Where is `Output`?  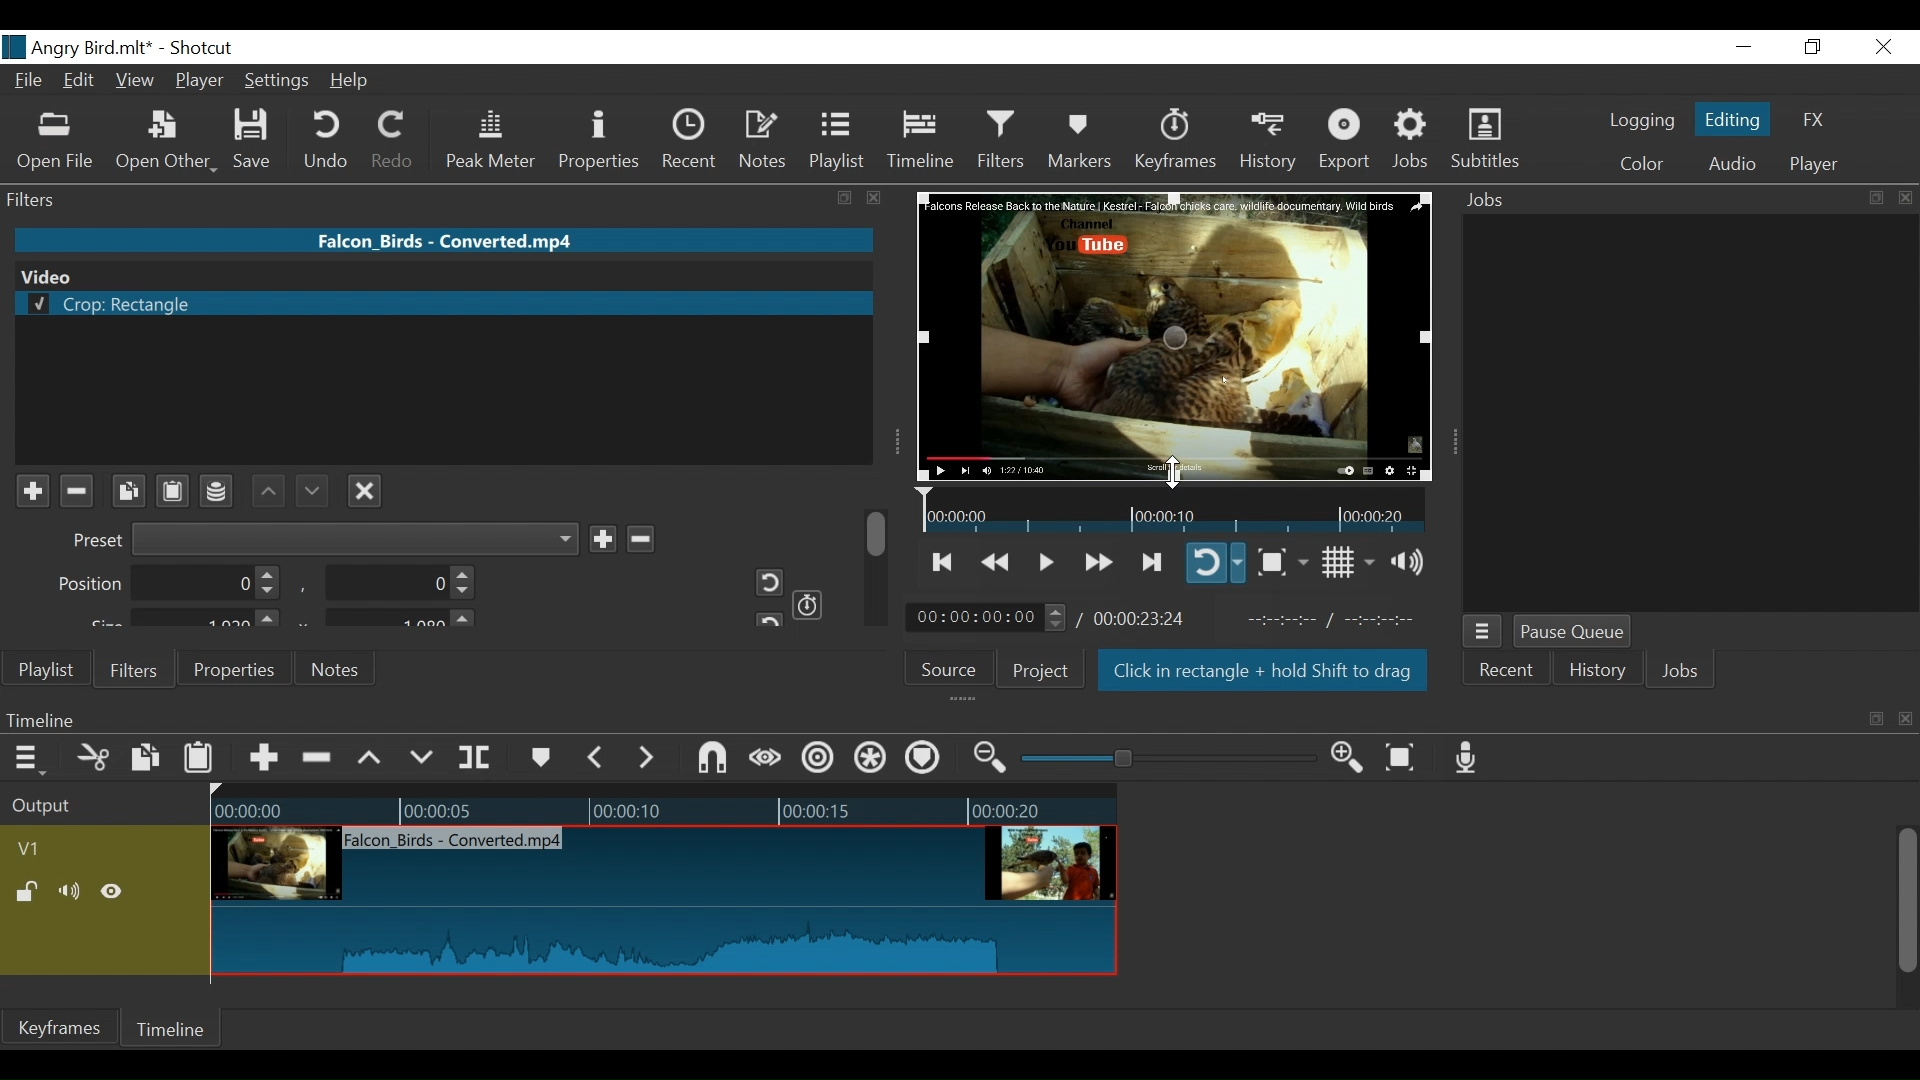
Output is located at coordinates (101, 807).